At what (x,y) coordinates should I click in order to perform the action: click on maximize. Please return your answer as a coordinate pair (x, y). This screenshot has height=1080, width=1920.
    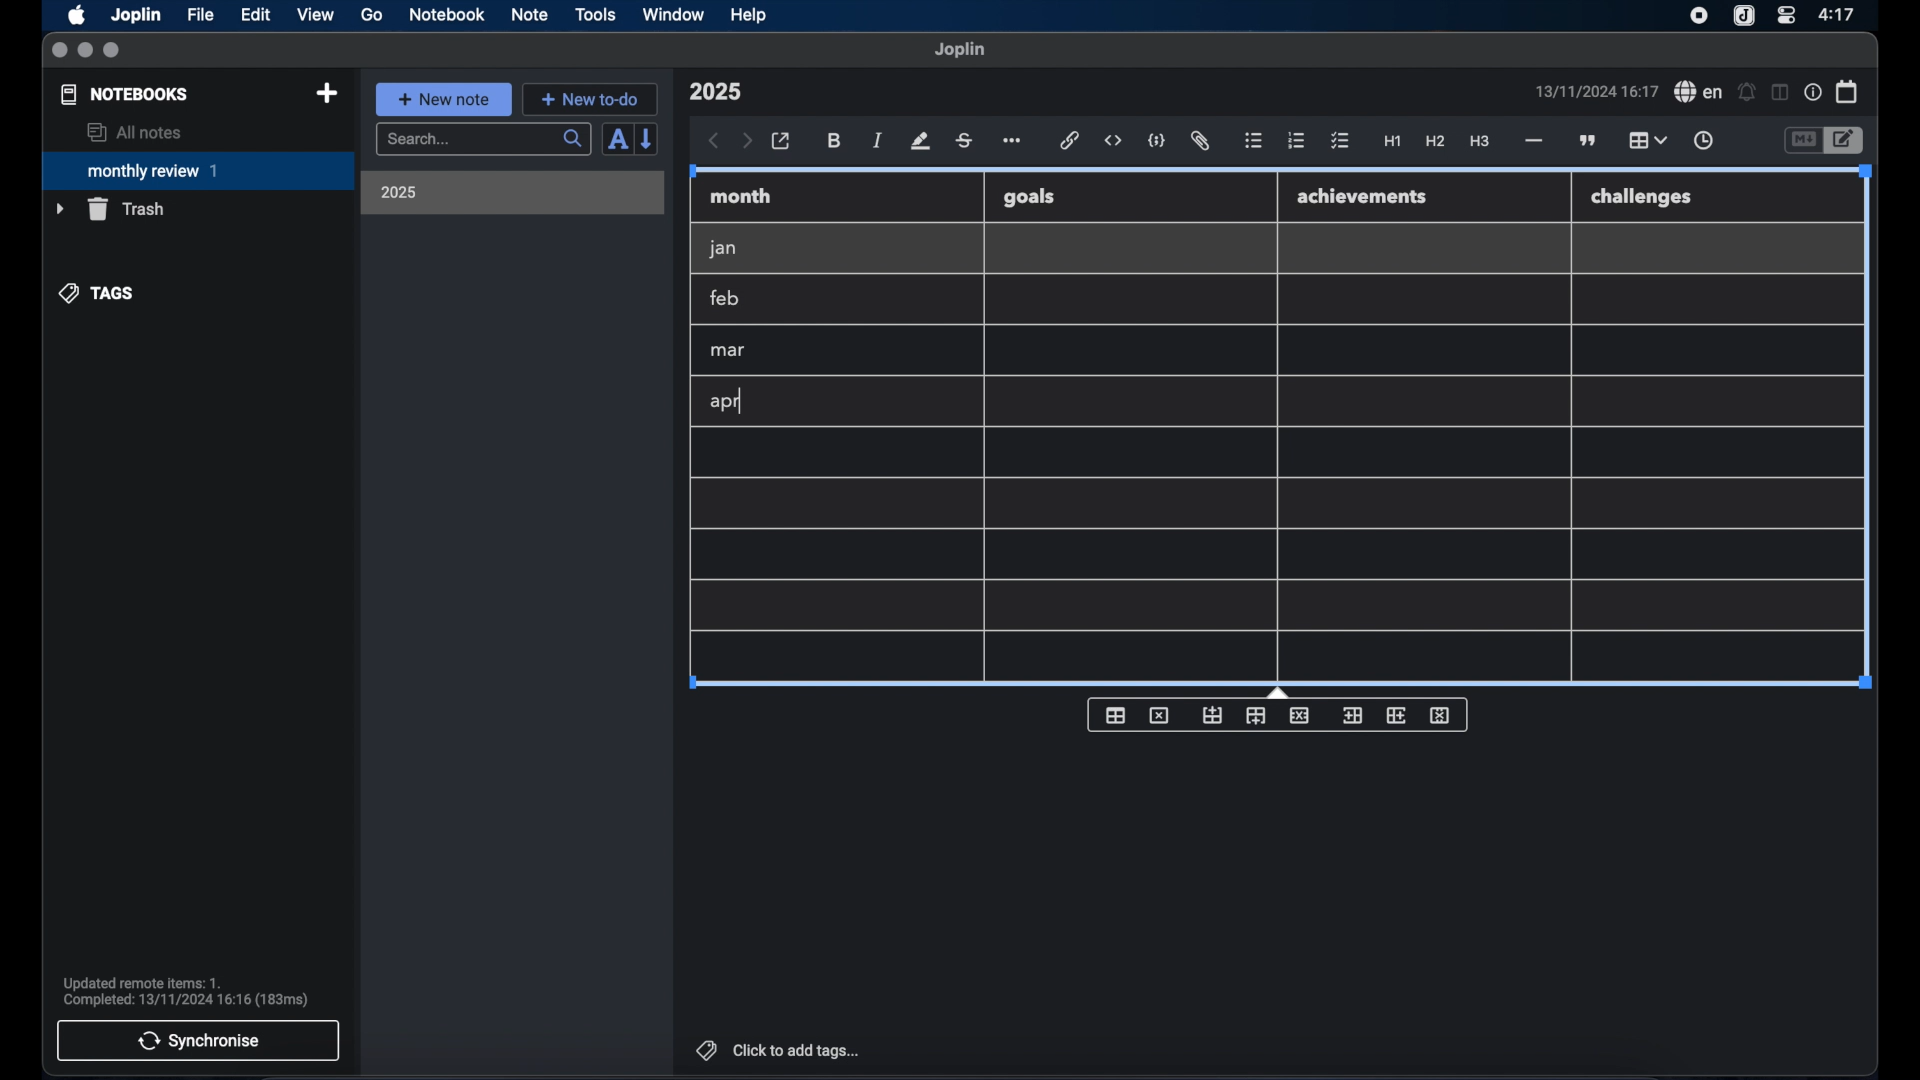
    Looking at the image, I should click on (113, 51).